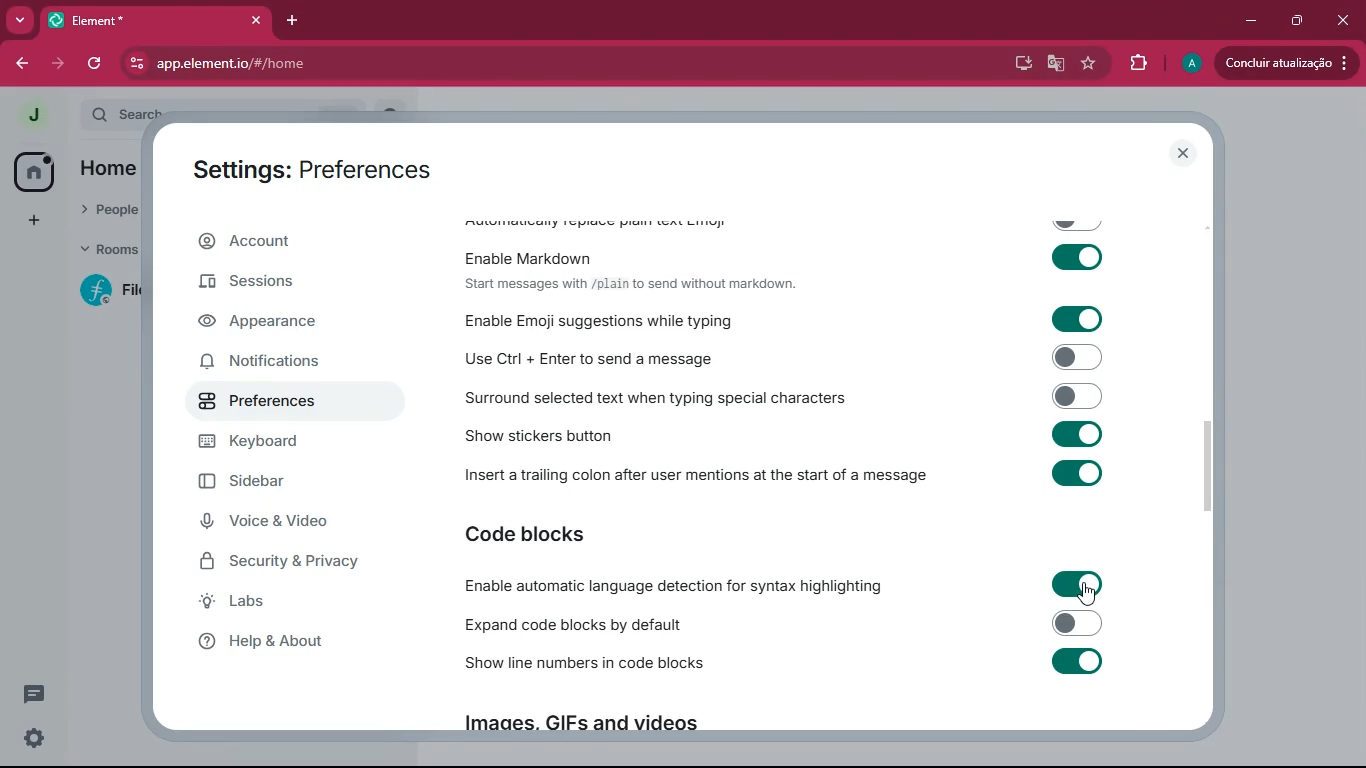 The image size is (1366, 768). I want to click on add, so click(34, 221).